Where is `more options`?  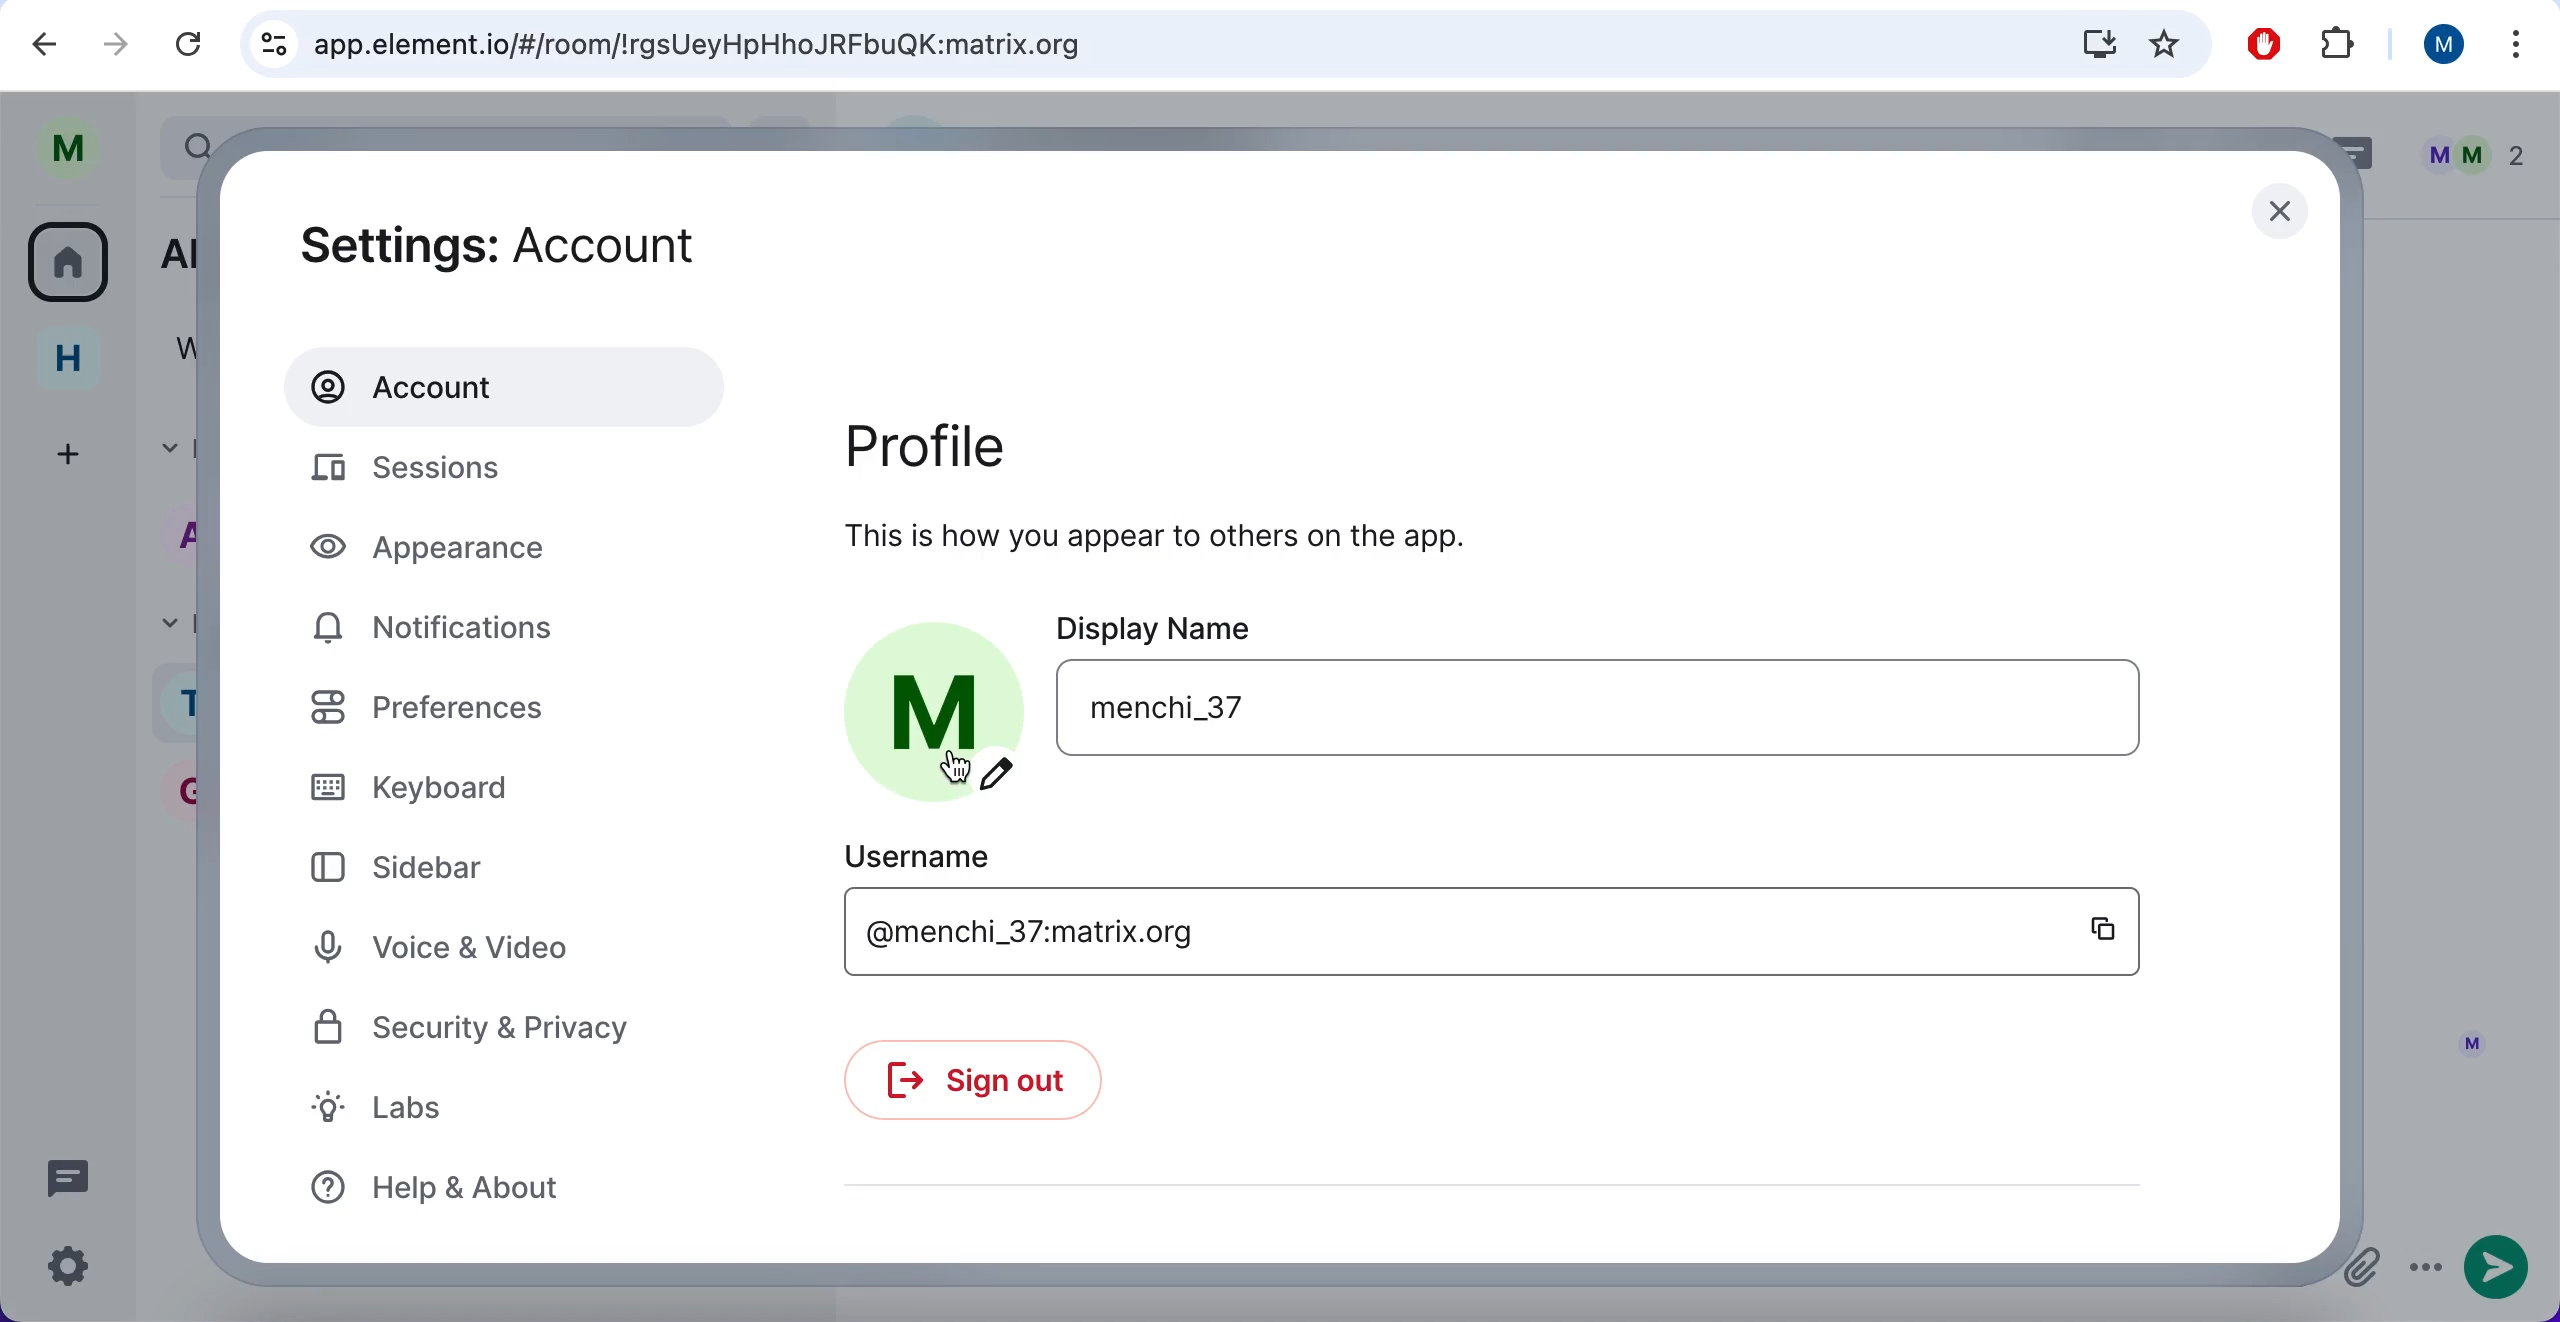
more options is located at coordinates (2515, 43).